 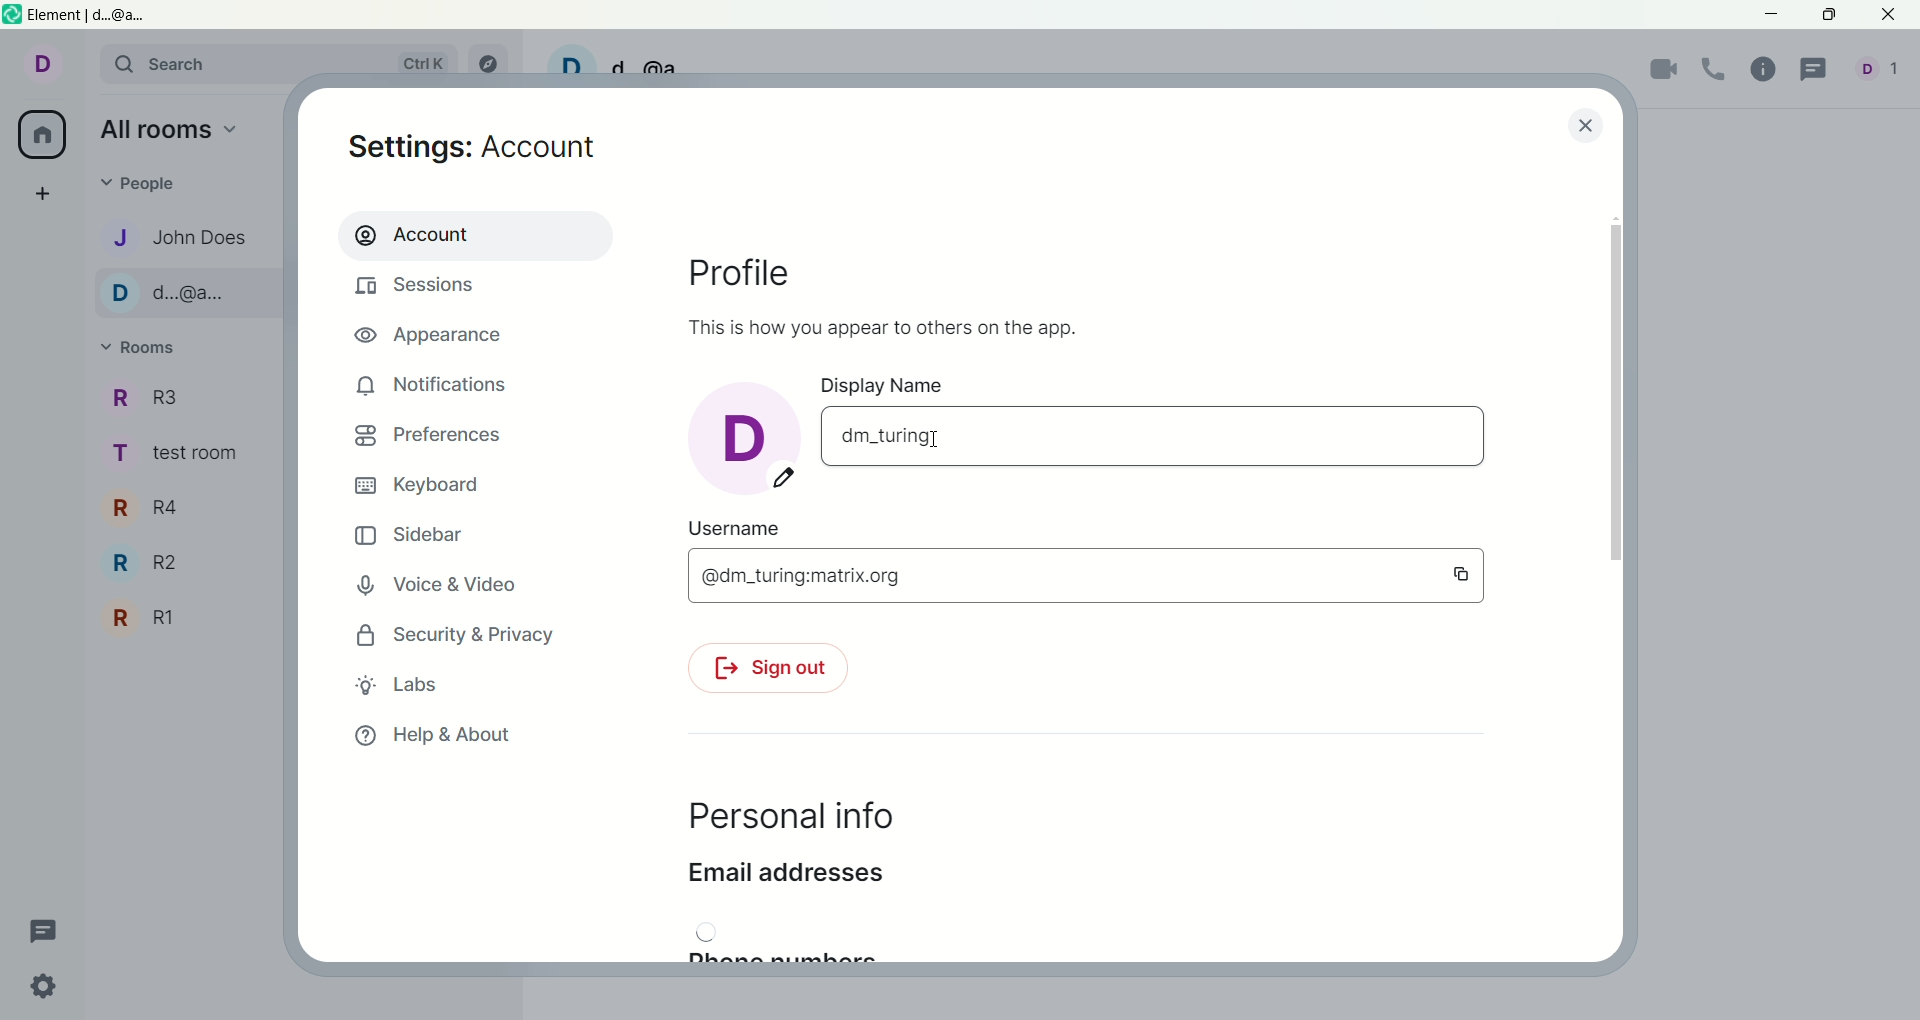 I want to click on close, so click(x=1583, y=124).